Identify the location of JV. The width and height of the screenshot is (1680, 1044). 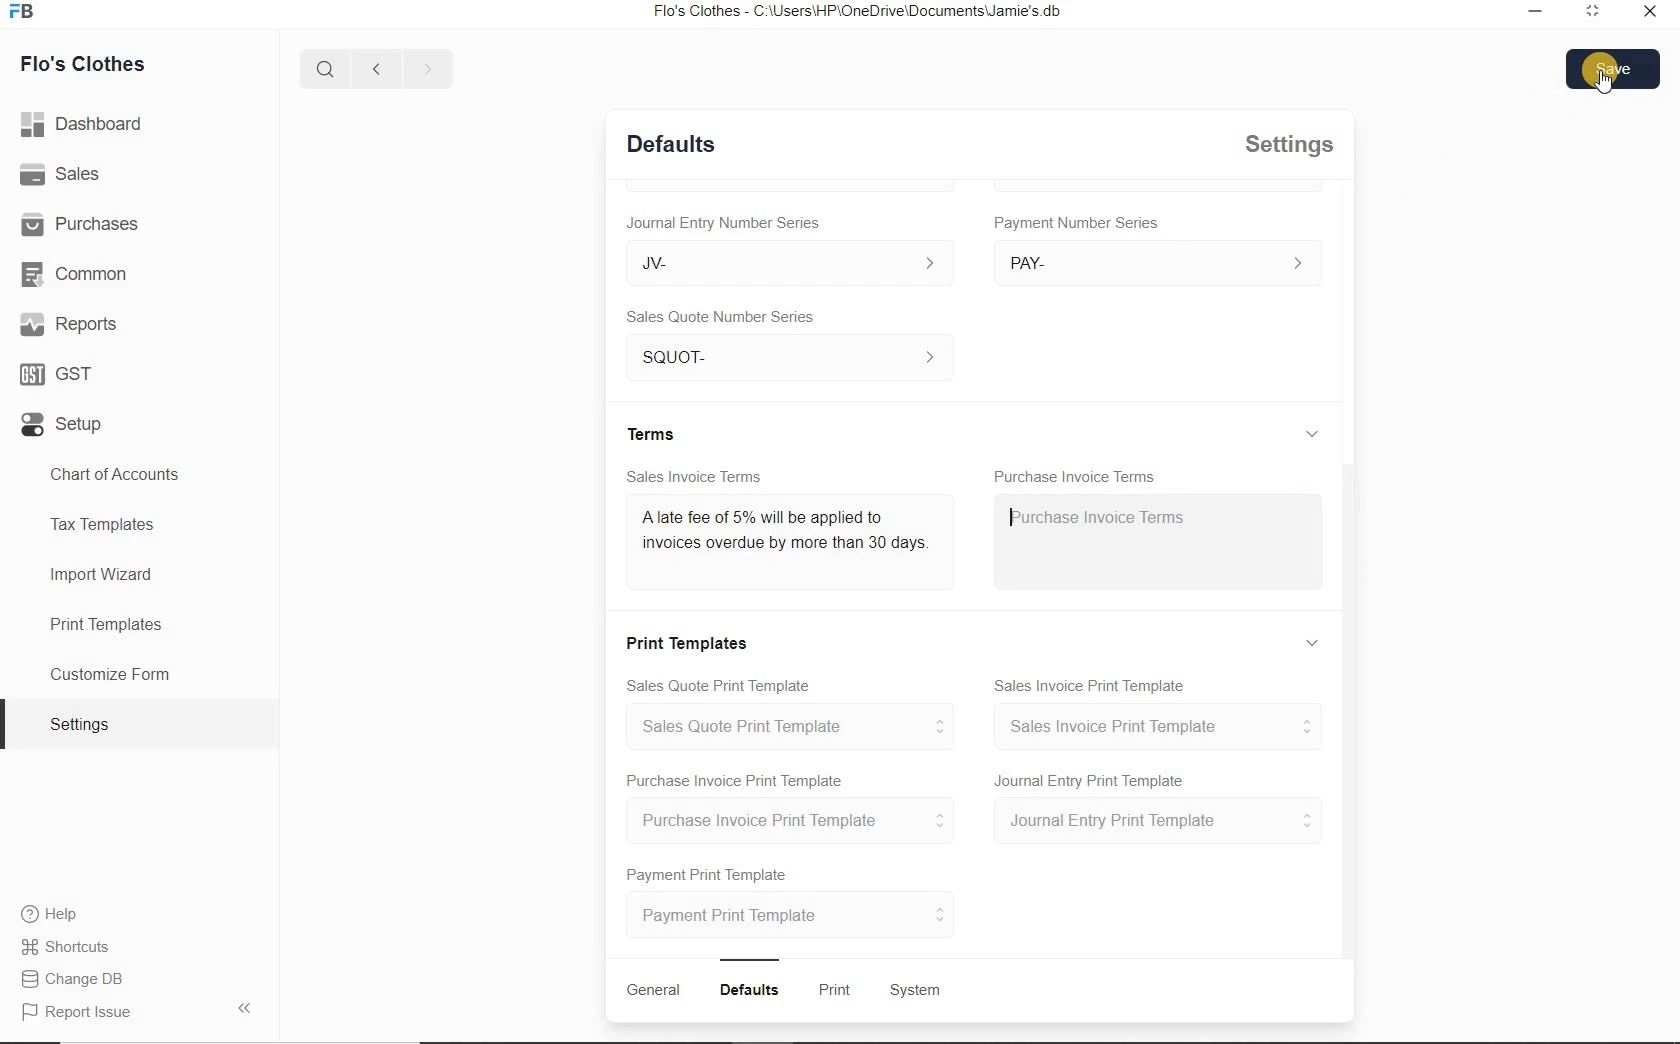
(780, 262).